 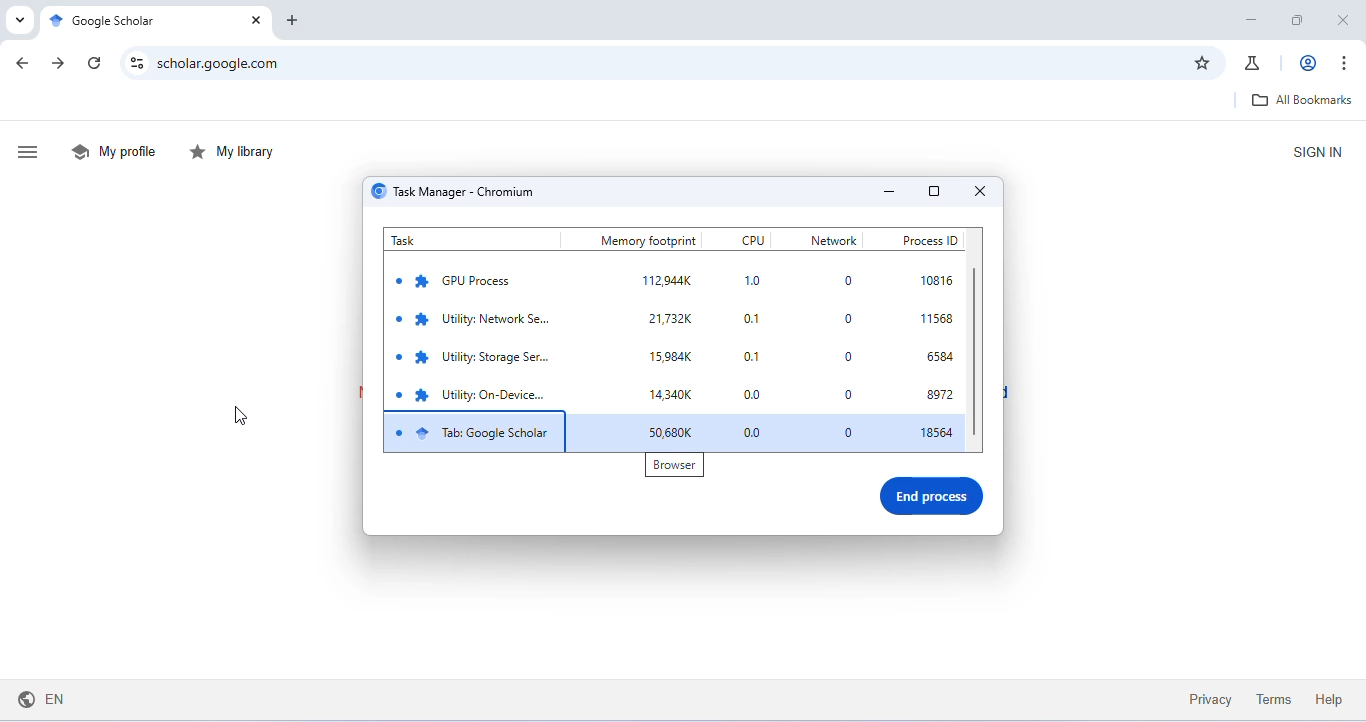 I want to click on 0, so click(x=844, y=282).